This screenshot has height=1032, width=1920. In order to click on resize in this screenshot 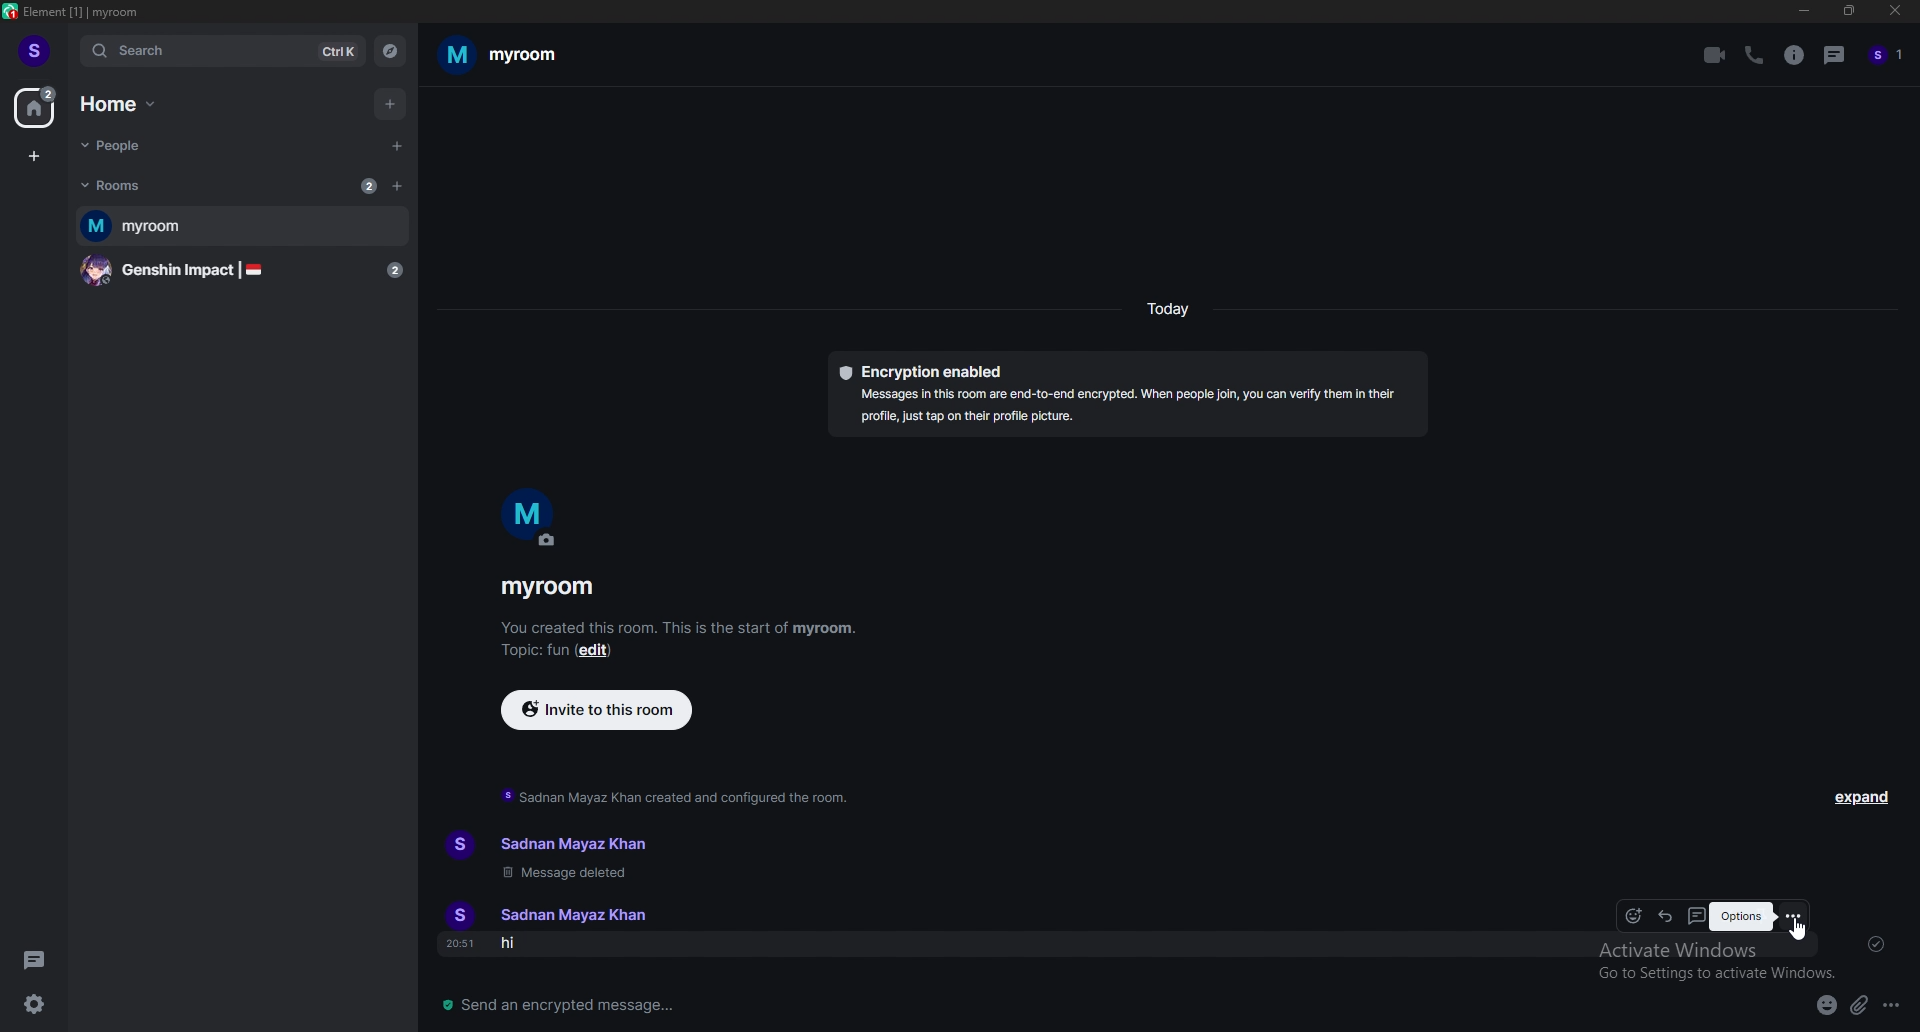, I will do `click(1848, 10)`.